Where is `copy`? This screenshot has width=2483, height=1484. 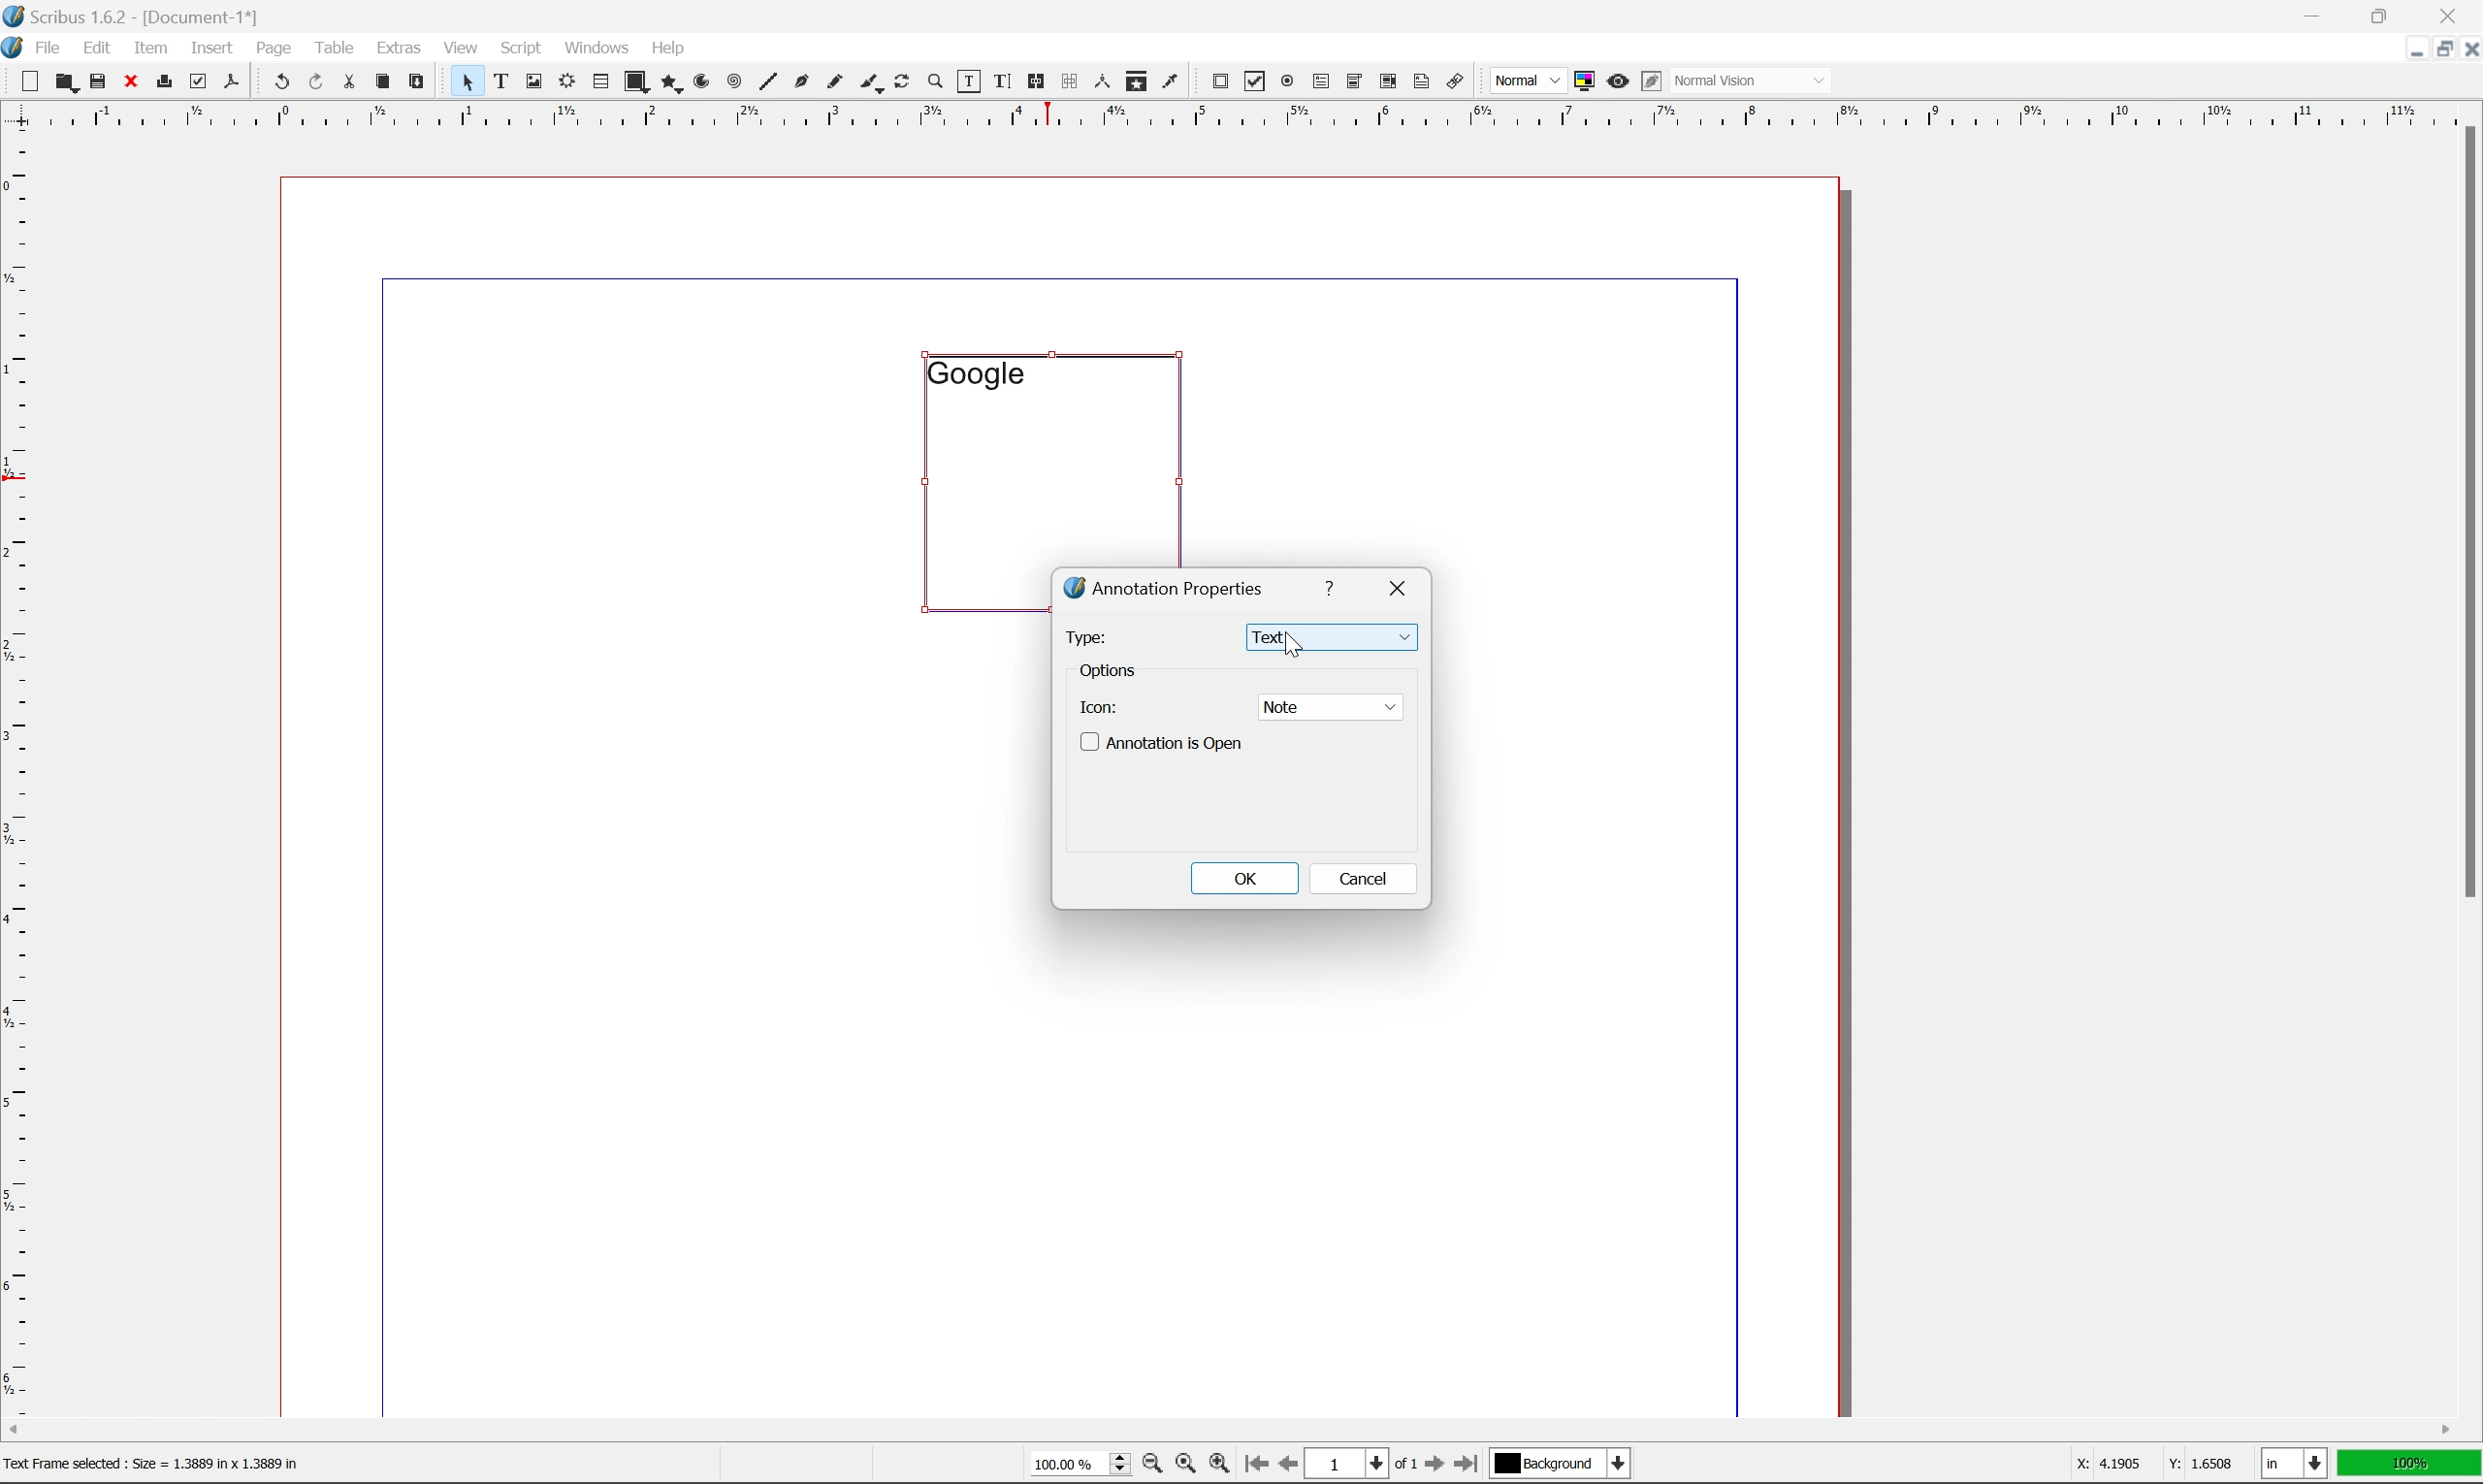
copy is located at coordinates (387, 83).